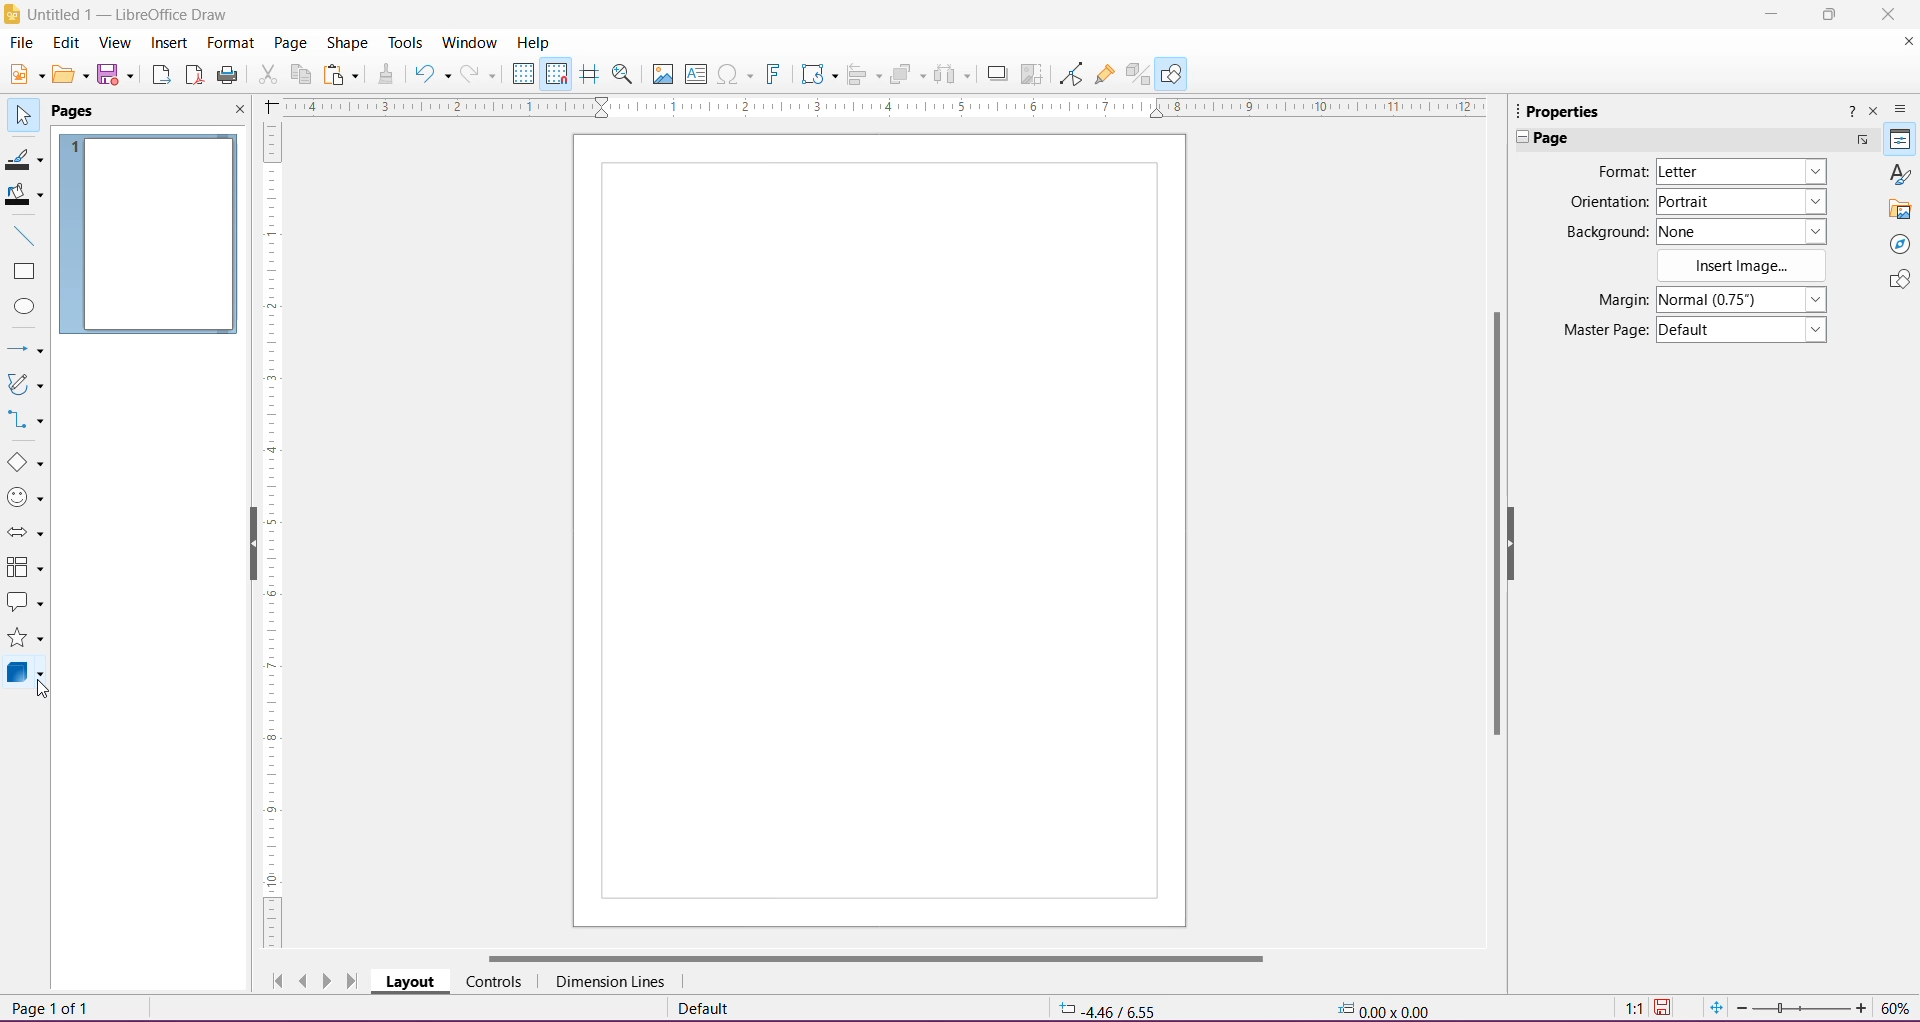  What do you see at coordinates (877, 107) in the screenshot?
I see `Ruler` at bounding box center [877, 107].